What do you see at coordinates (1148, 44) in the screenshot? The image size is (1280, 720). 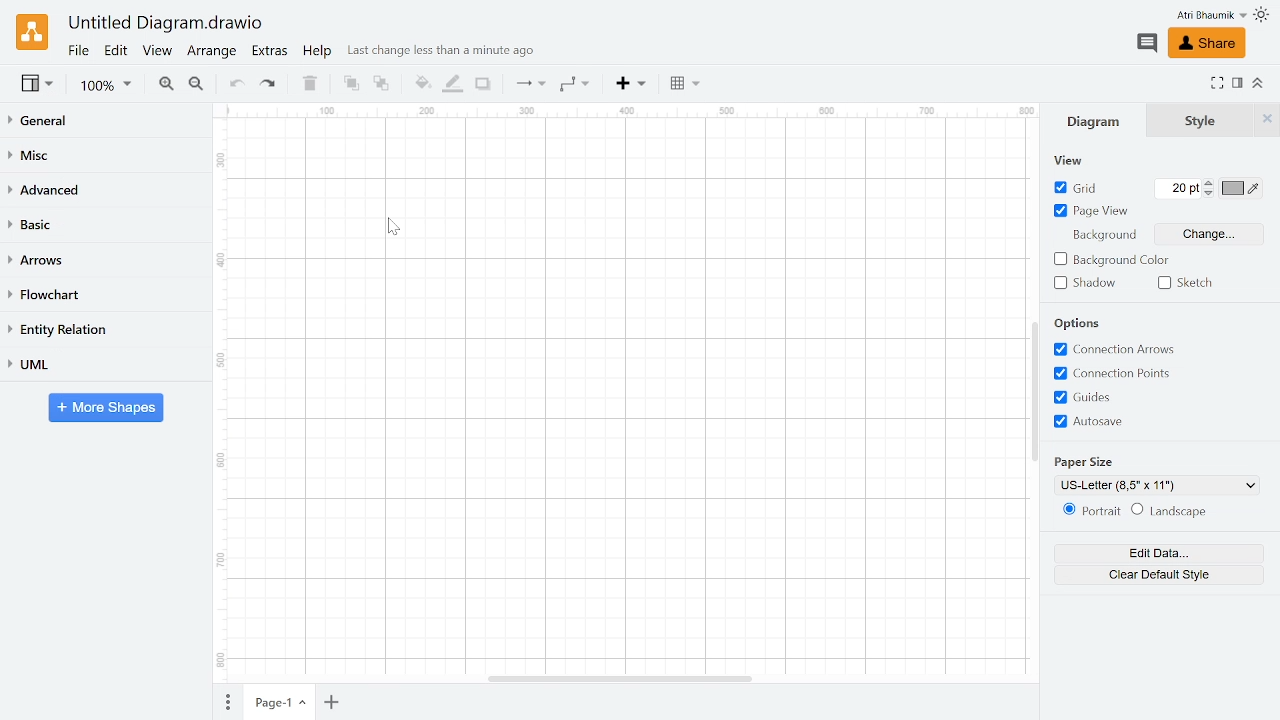 I see `Comment` at bounding box center [1148, 44].